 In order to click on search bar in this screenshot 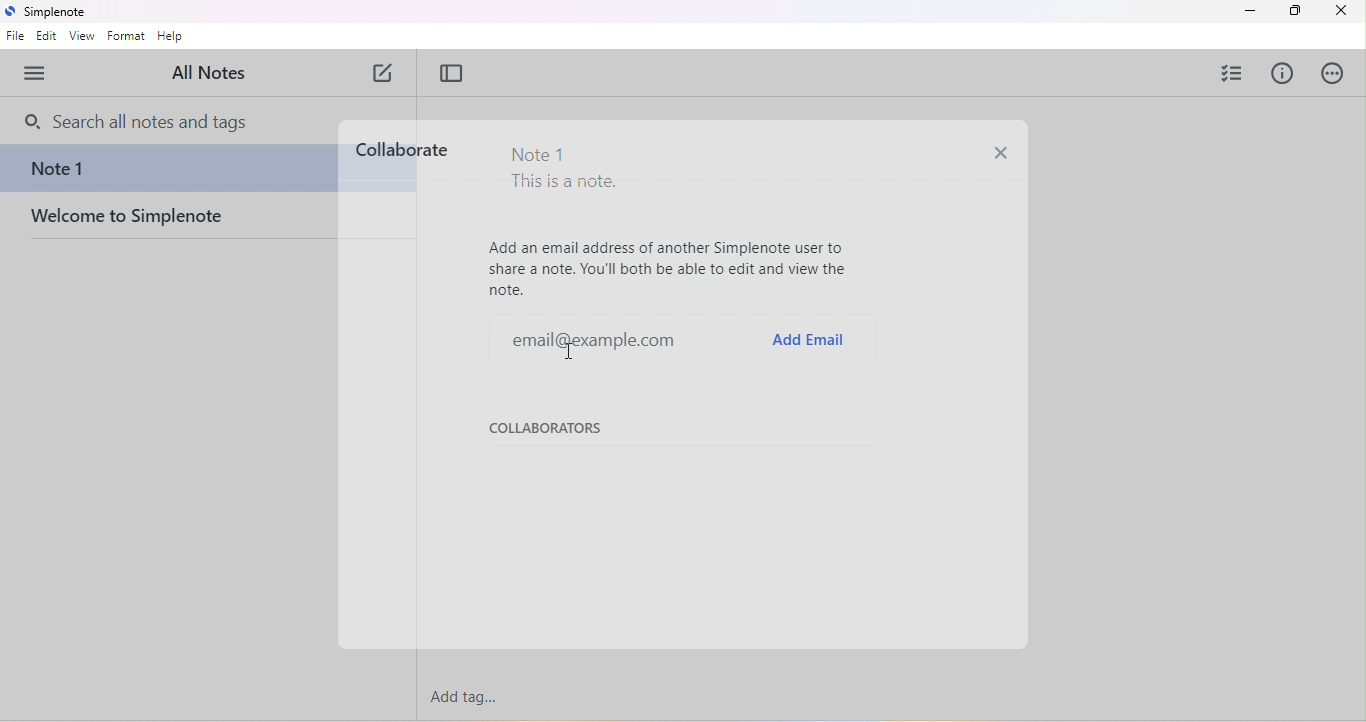, I will do `click(148, 122)`.